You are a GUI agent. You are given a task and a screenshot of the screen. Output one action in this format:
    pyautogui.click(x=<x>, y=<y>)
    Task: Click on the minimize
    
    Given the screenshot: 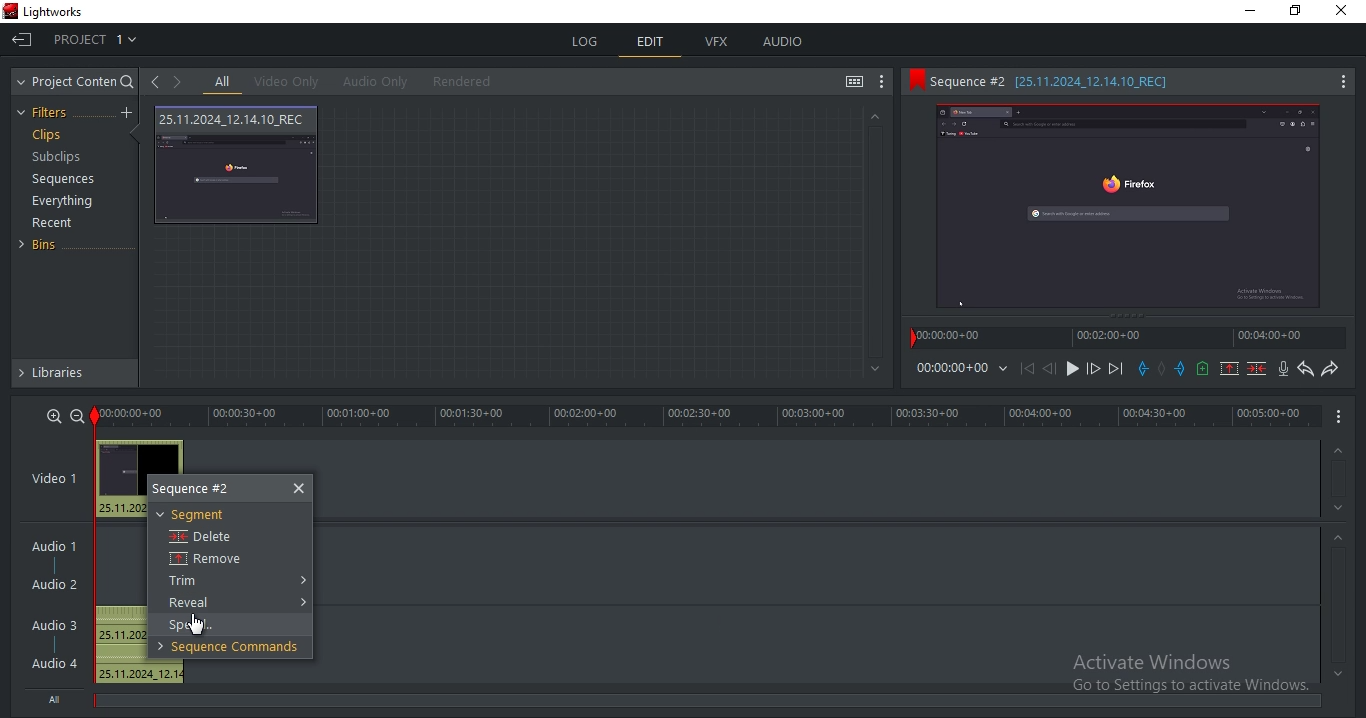 What is the action you would take?
    pyautogui.click(x=1253, y=14)
    